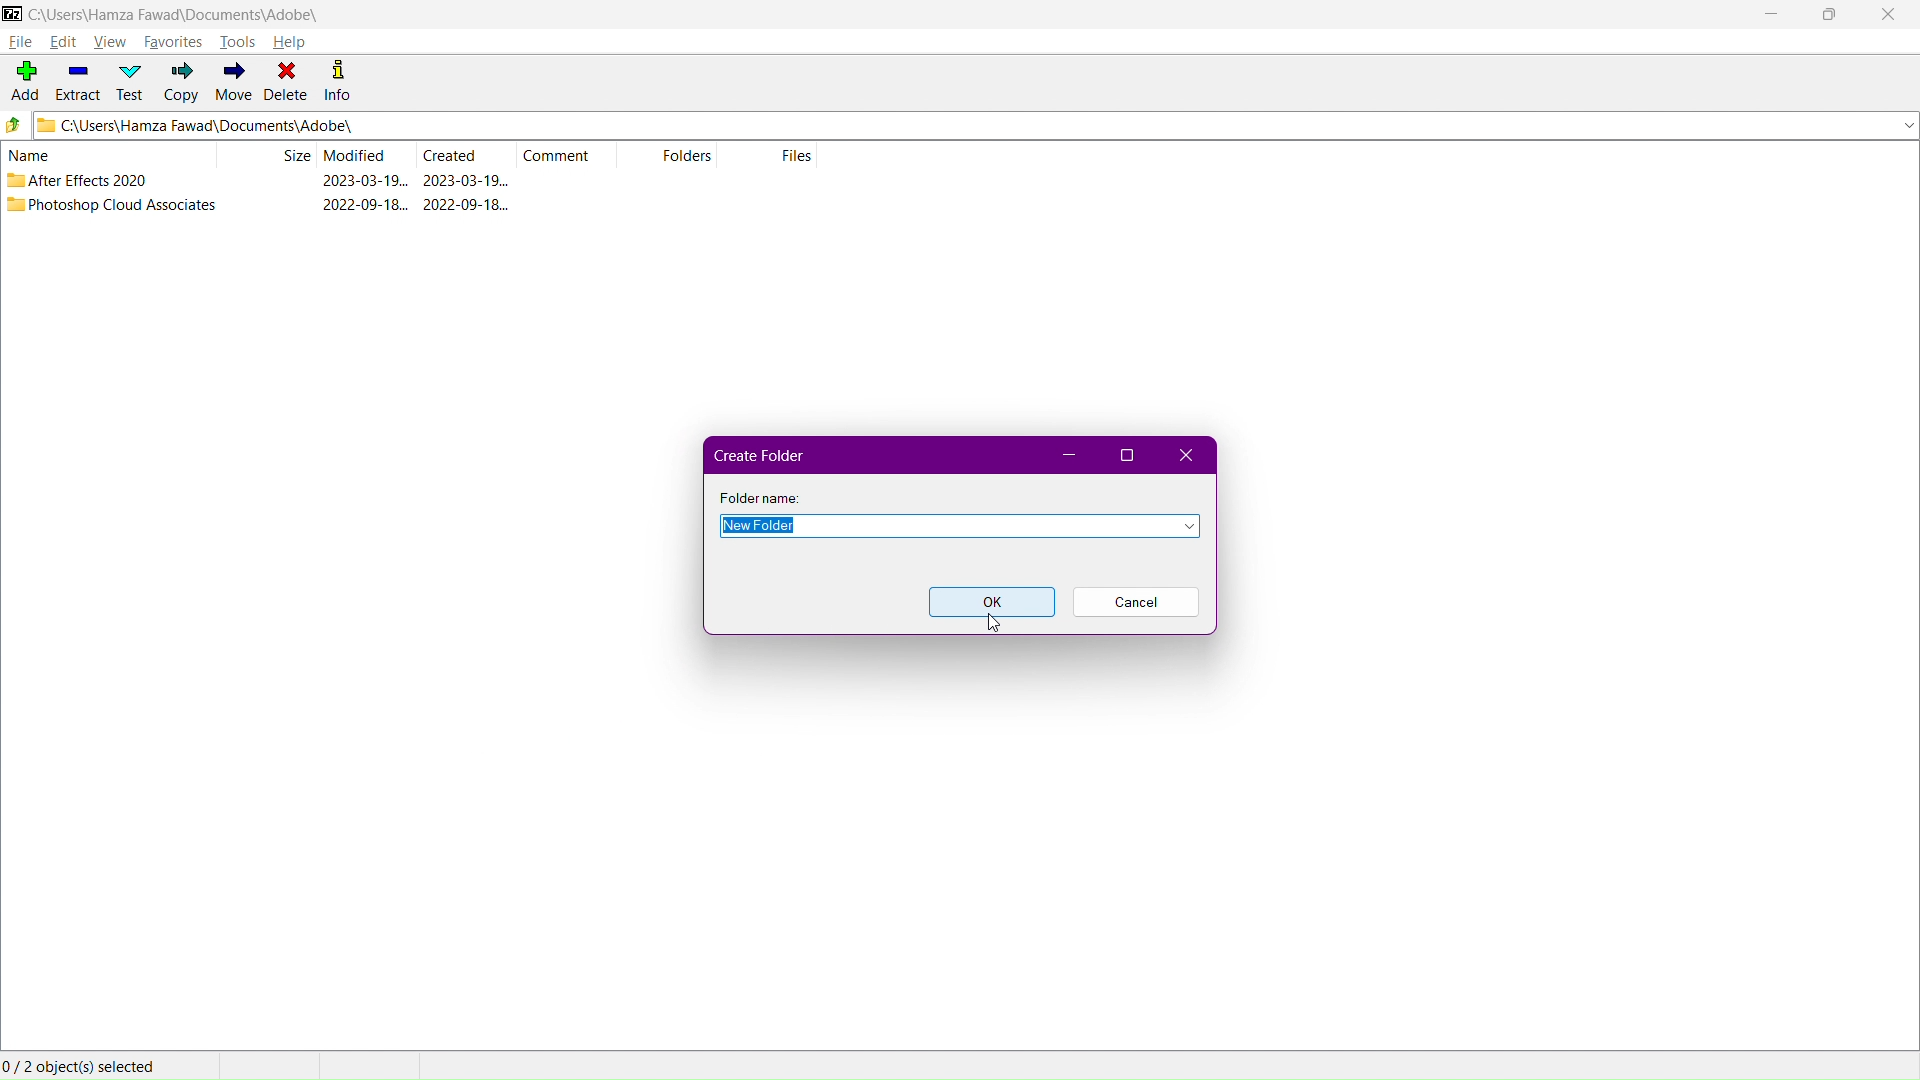 This screenshot has height=1080, width=1920. What do you see at coordinates (241, 43) in the screenshot?
I see `Tools` at bounding box center [241, 43].